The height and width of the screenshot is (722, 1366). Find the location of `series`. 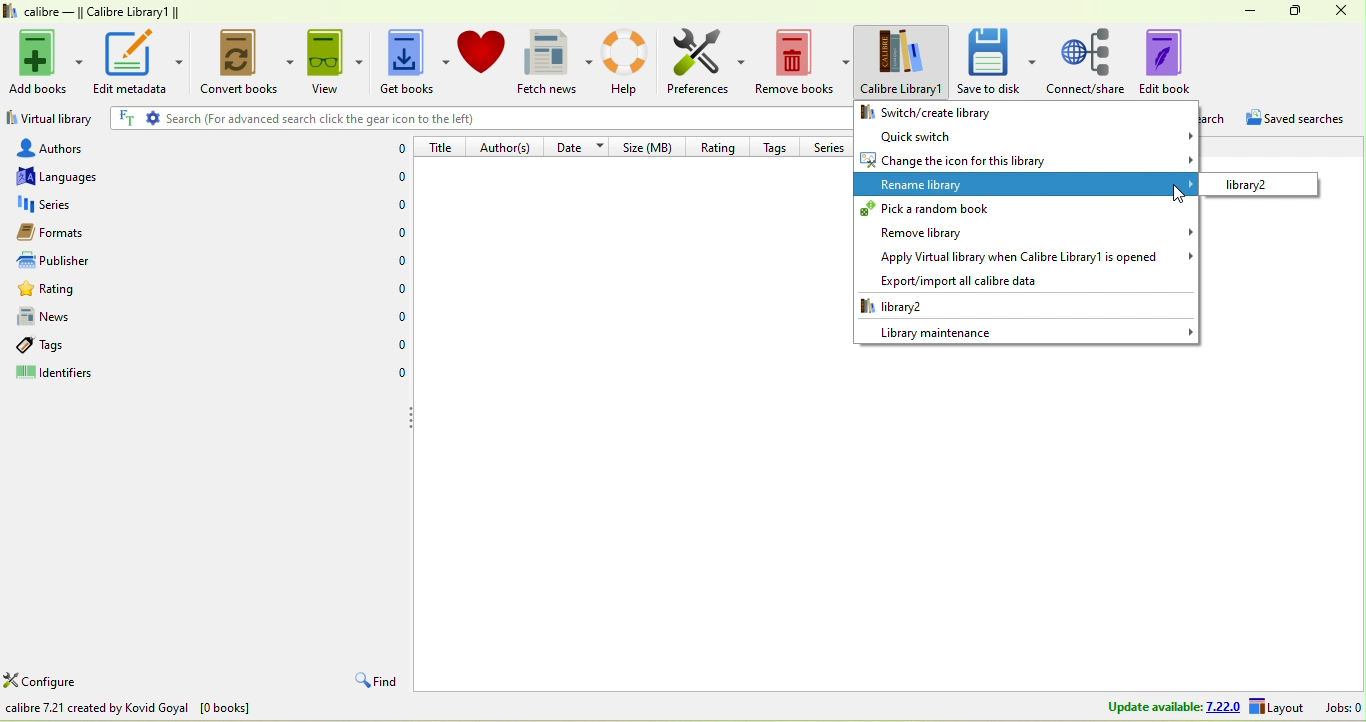

series is located at coordinates (84, 205).